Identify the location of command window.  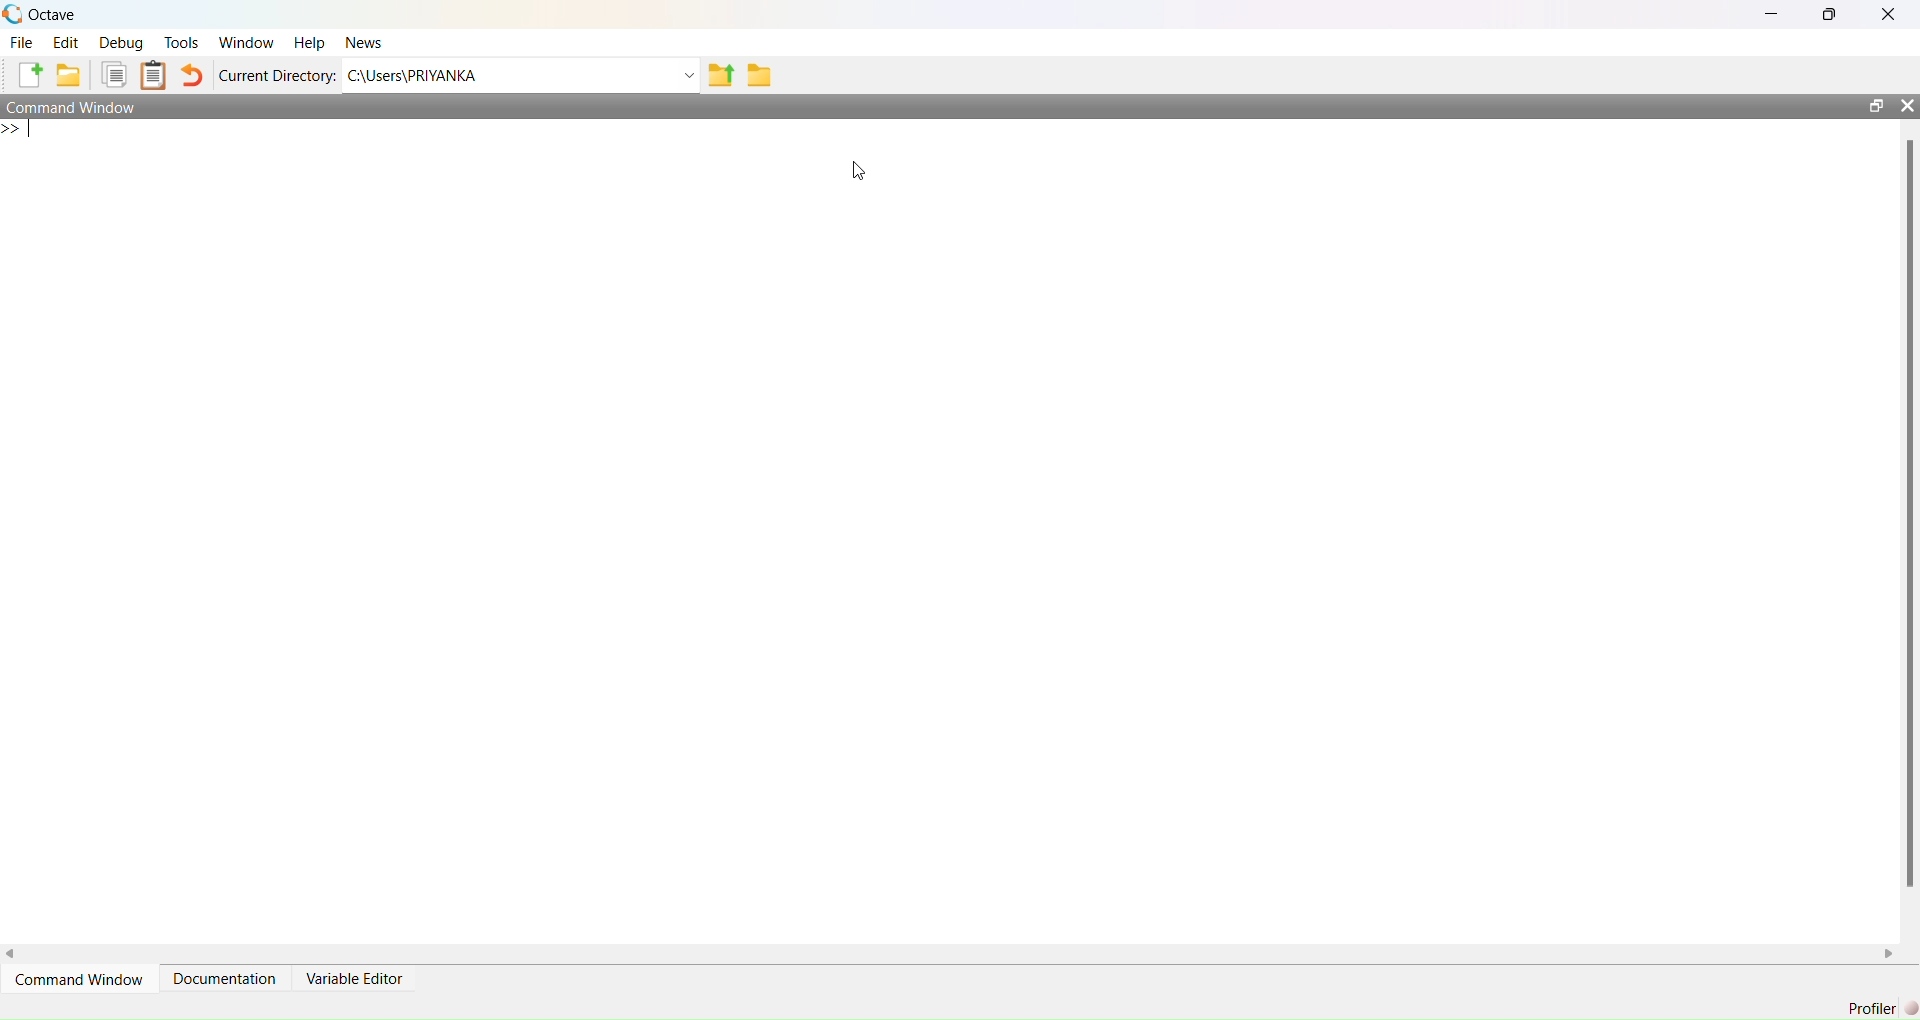
(81, 979).